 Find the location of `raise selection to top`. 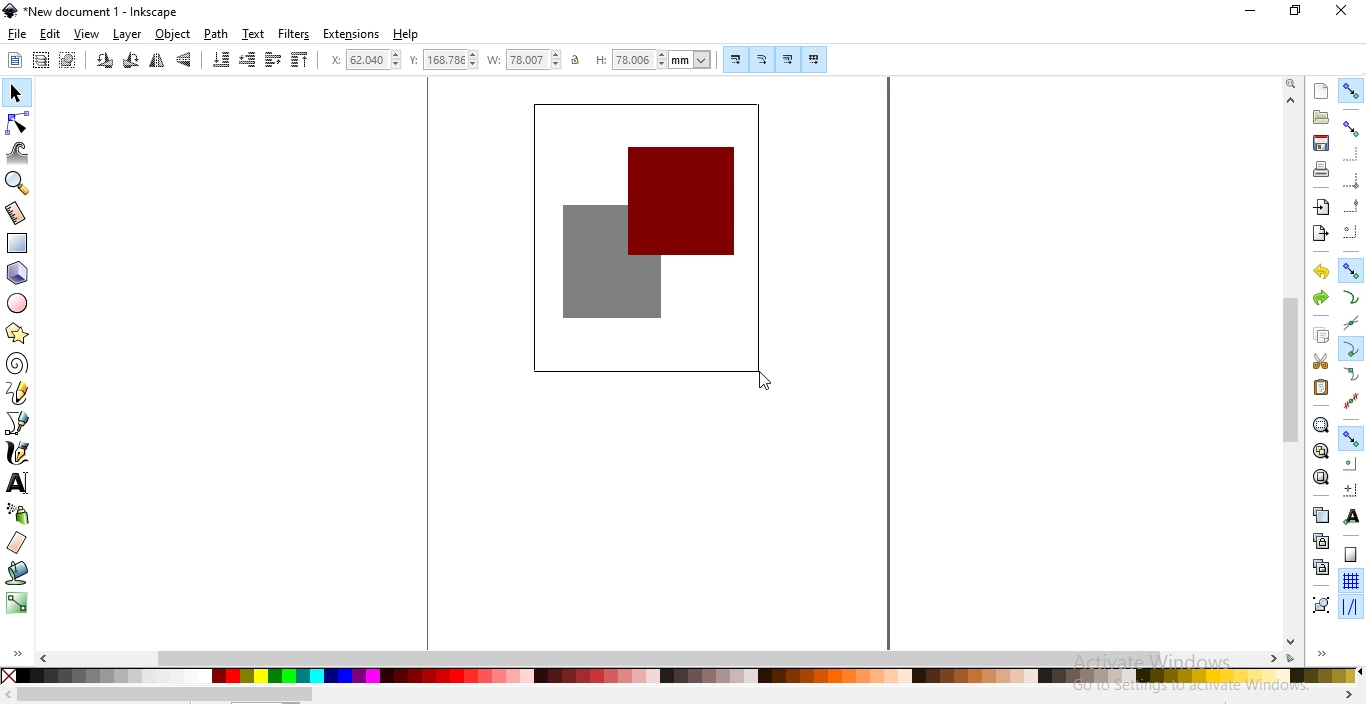

raise selection to top is located at coordinates (300, 62).